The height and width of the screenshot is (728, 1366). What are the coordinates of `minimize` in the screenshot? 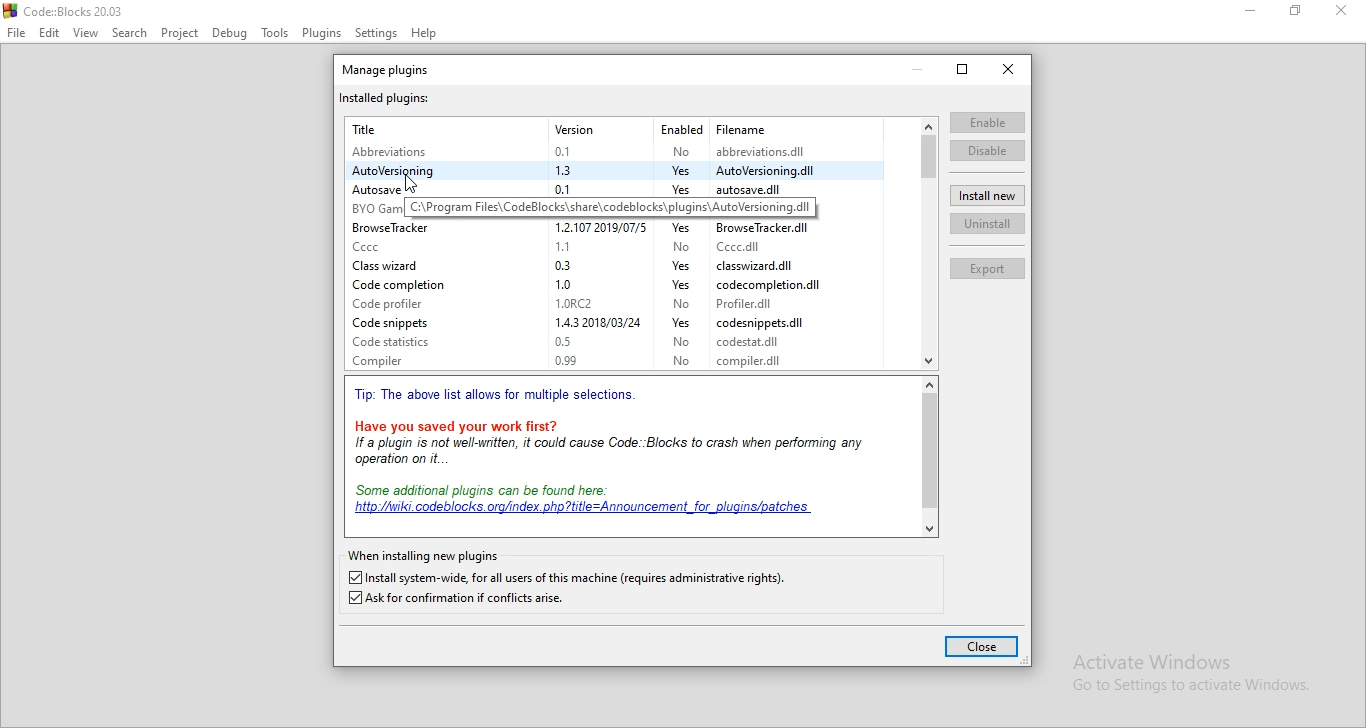 It's located at (918, 69).